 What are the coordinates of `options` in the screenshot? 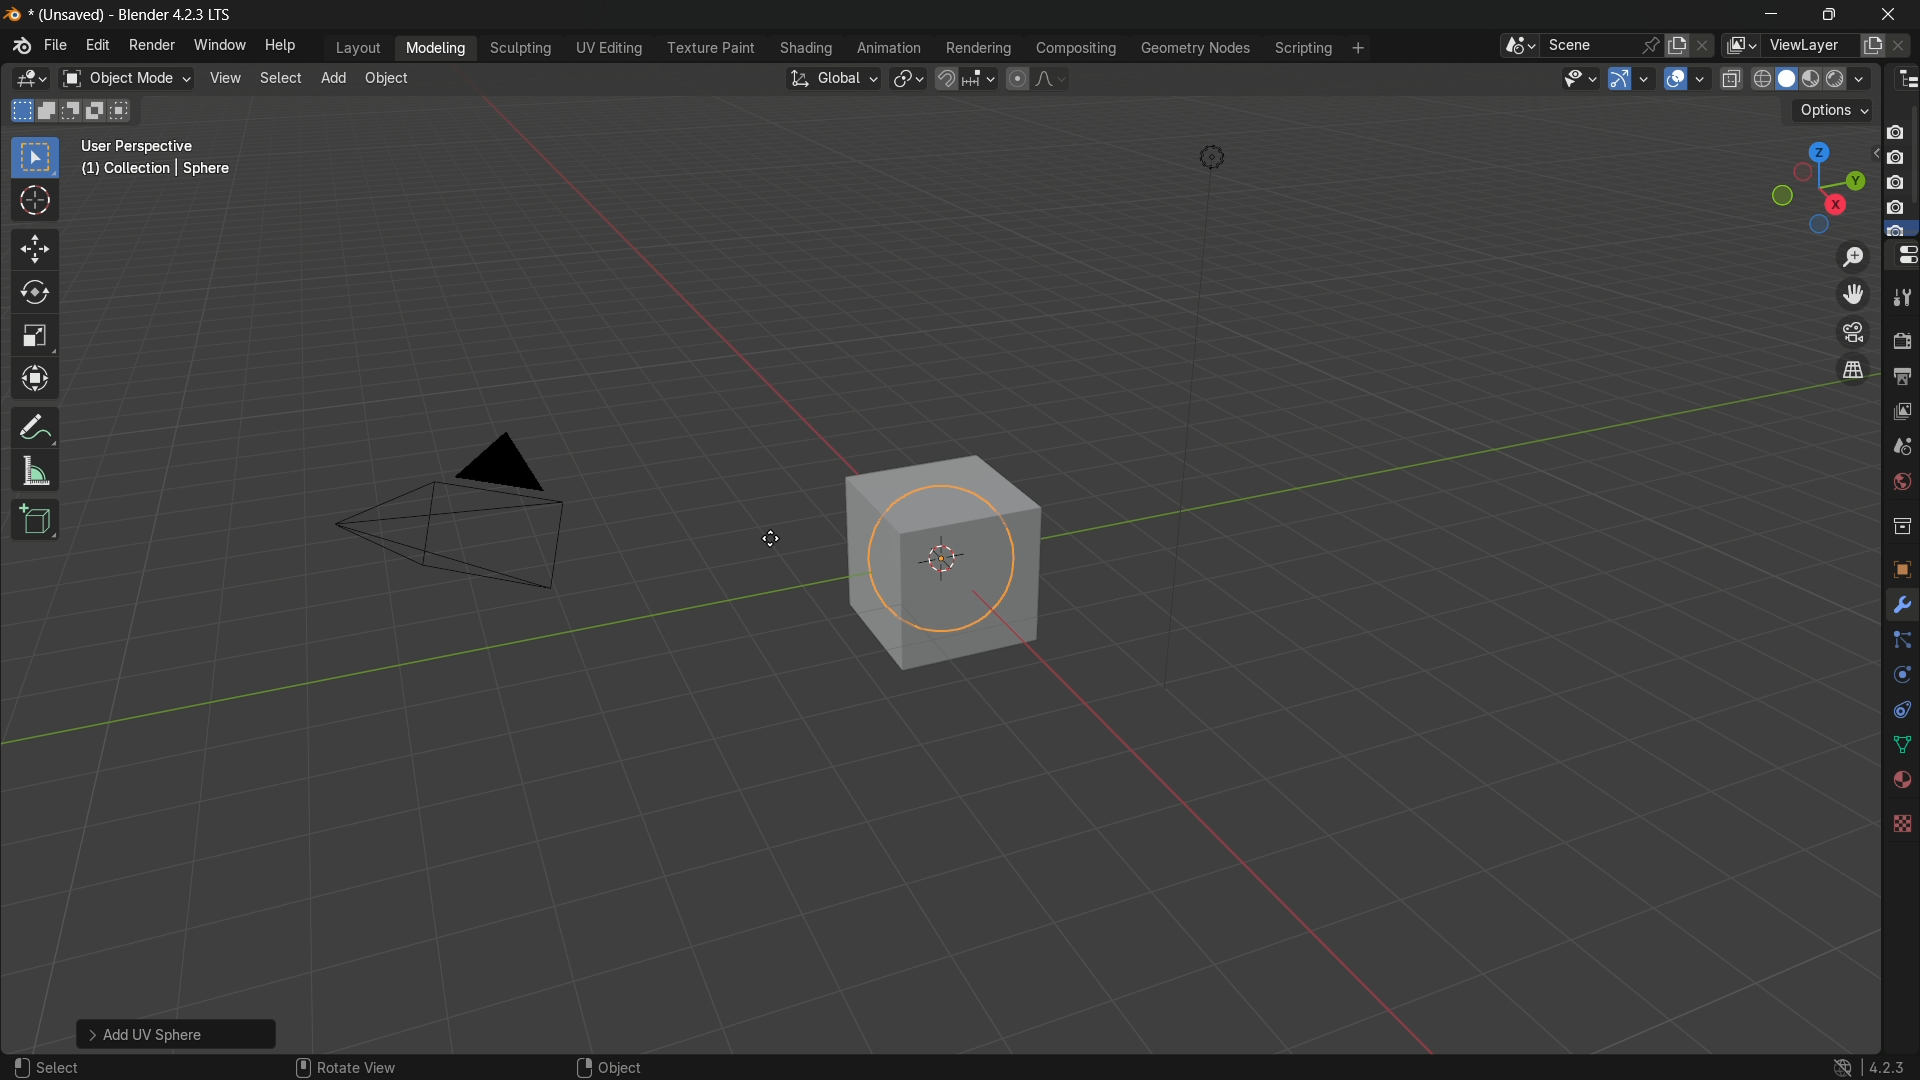 It's located at (1832, 110).